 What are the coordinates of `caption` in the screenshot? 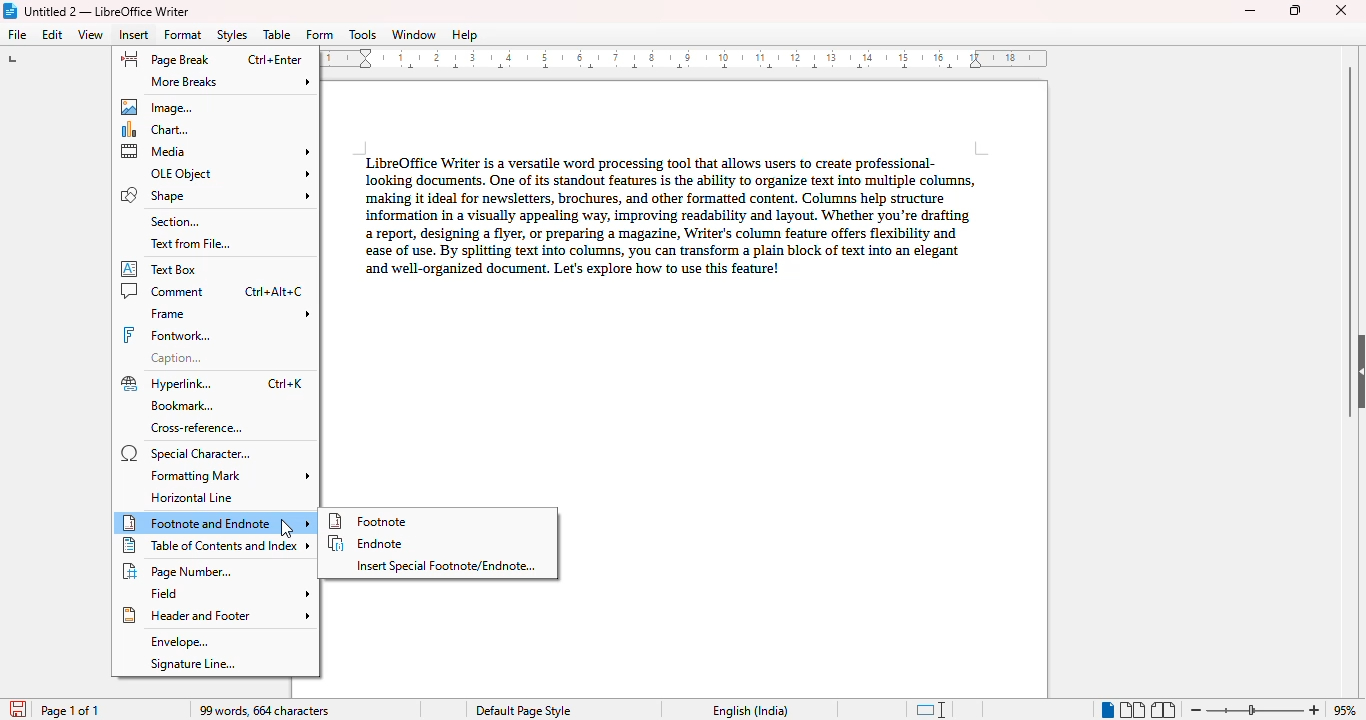 It's located at (177, 358).